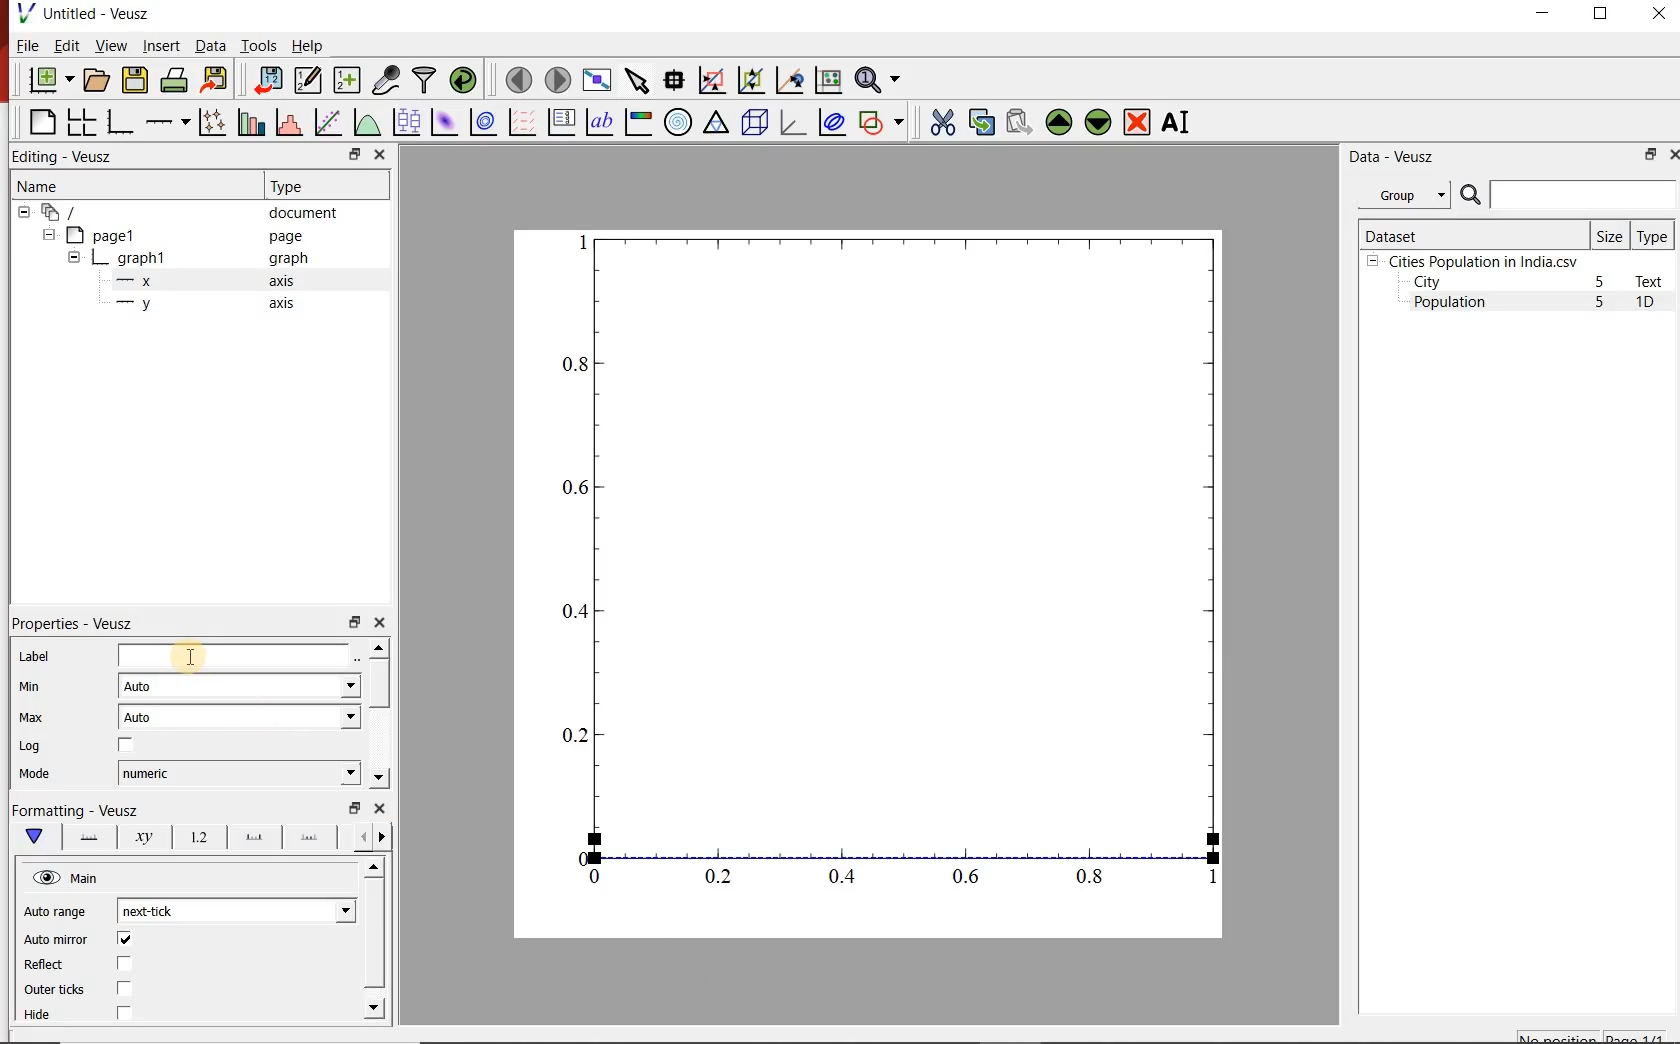 This screenshot has width=1680, height=1044. I want to click on Reflect, so click(50, 964).